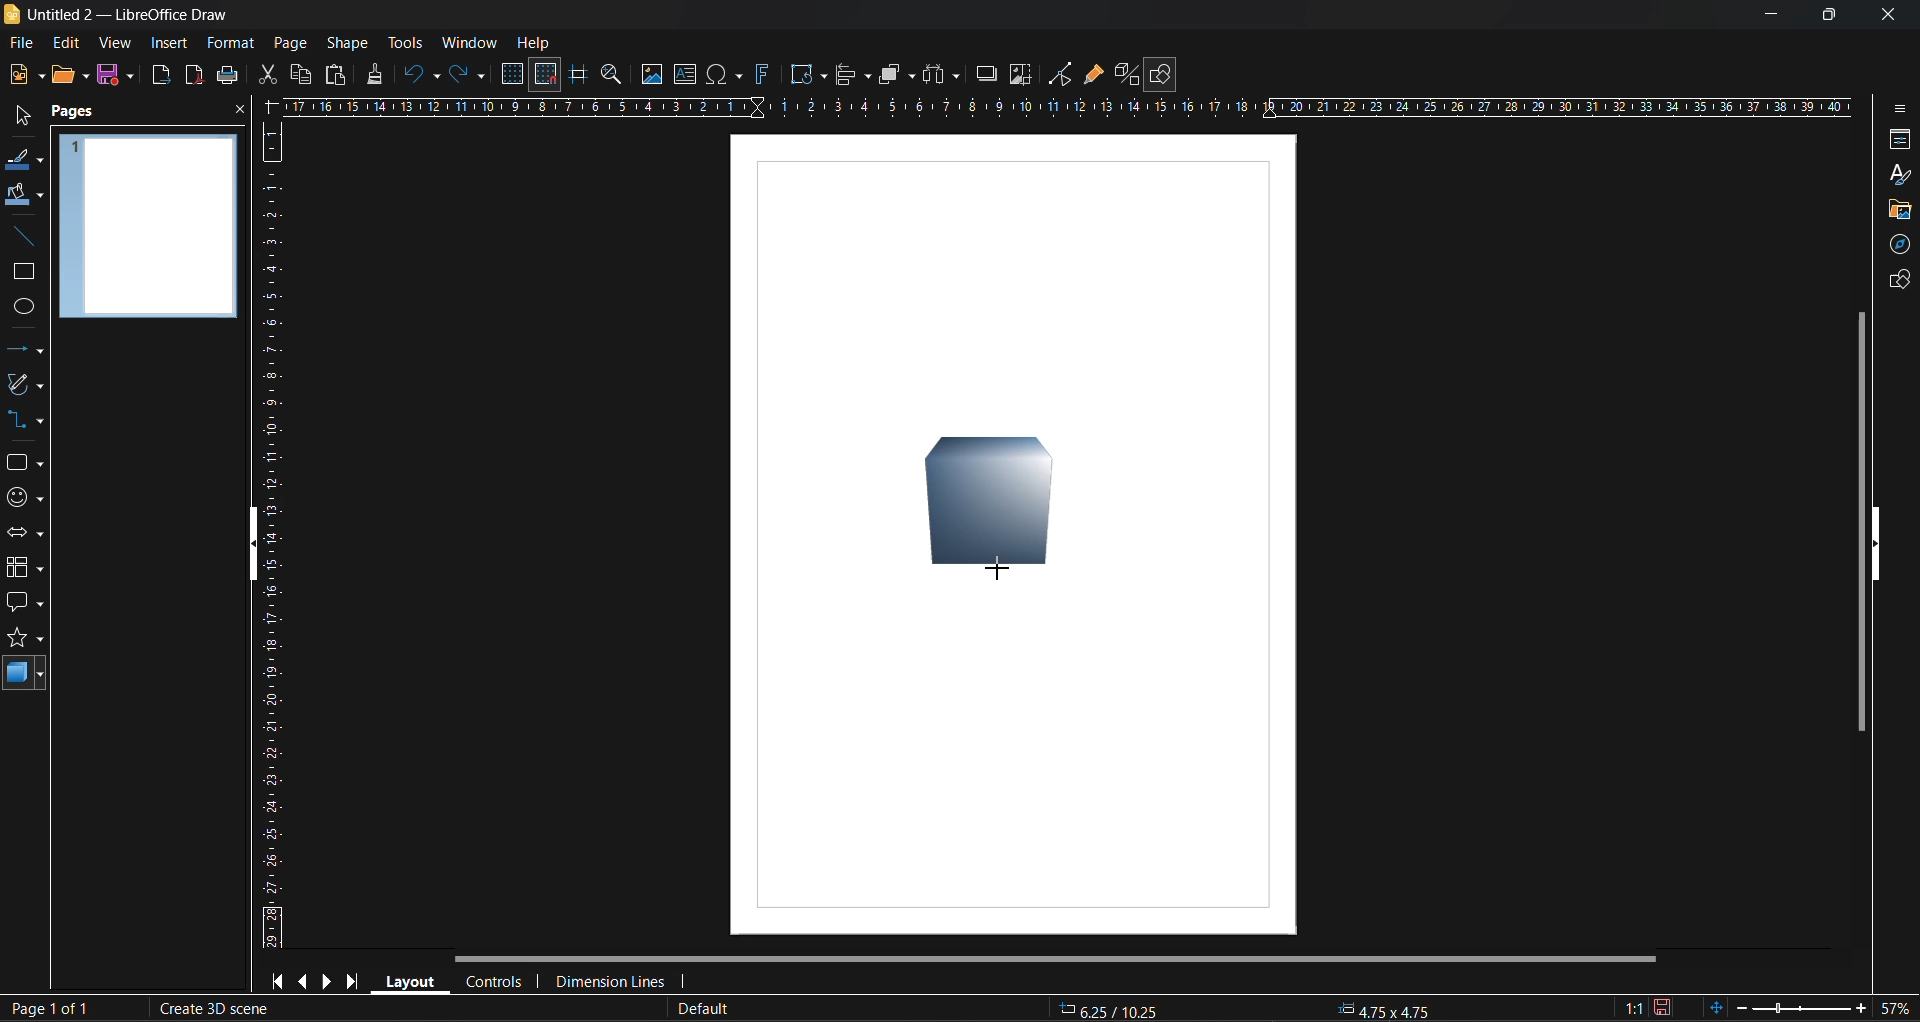  Describe the element at coordinates (465, 77) in the screenshot. I see `redo` at that location.